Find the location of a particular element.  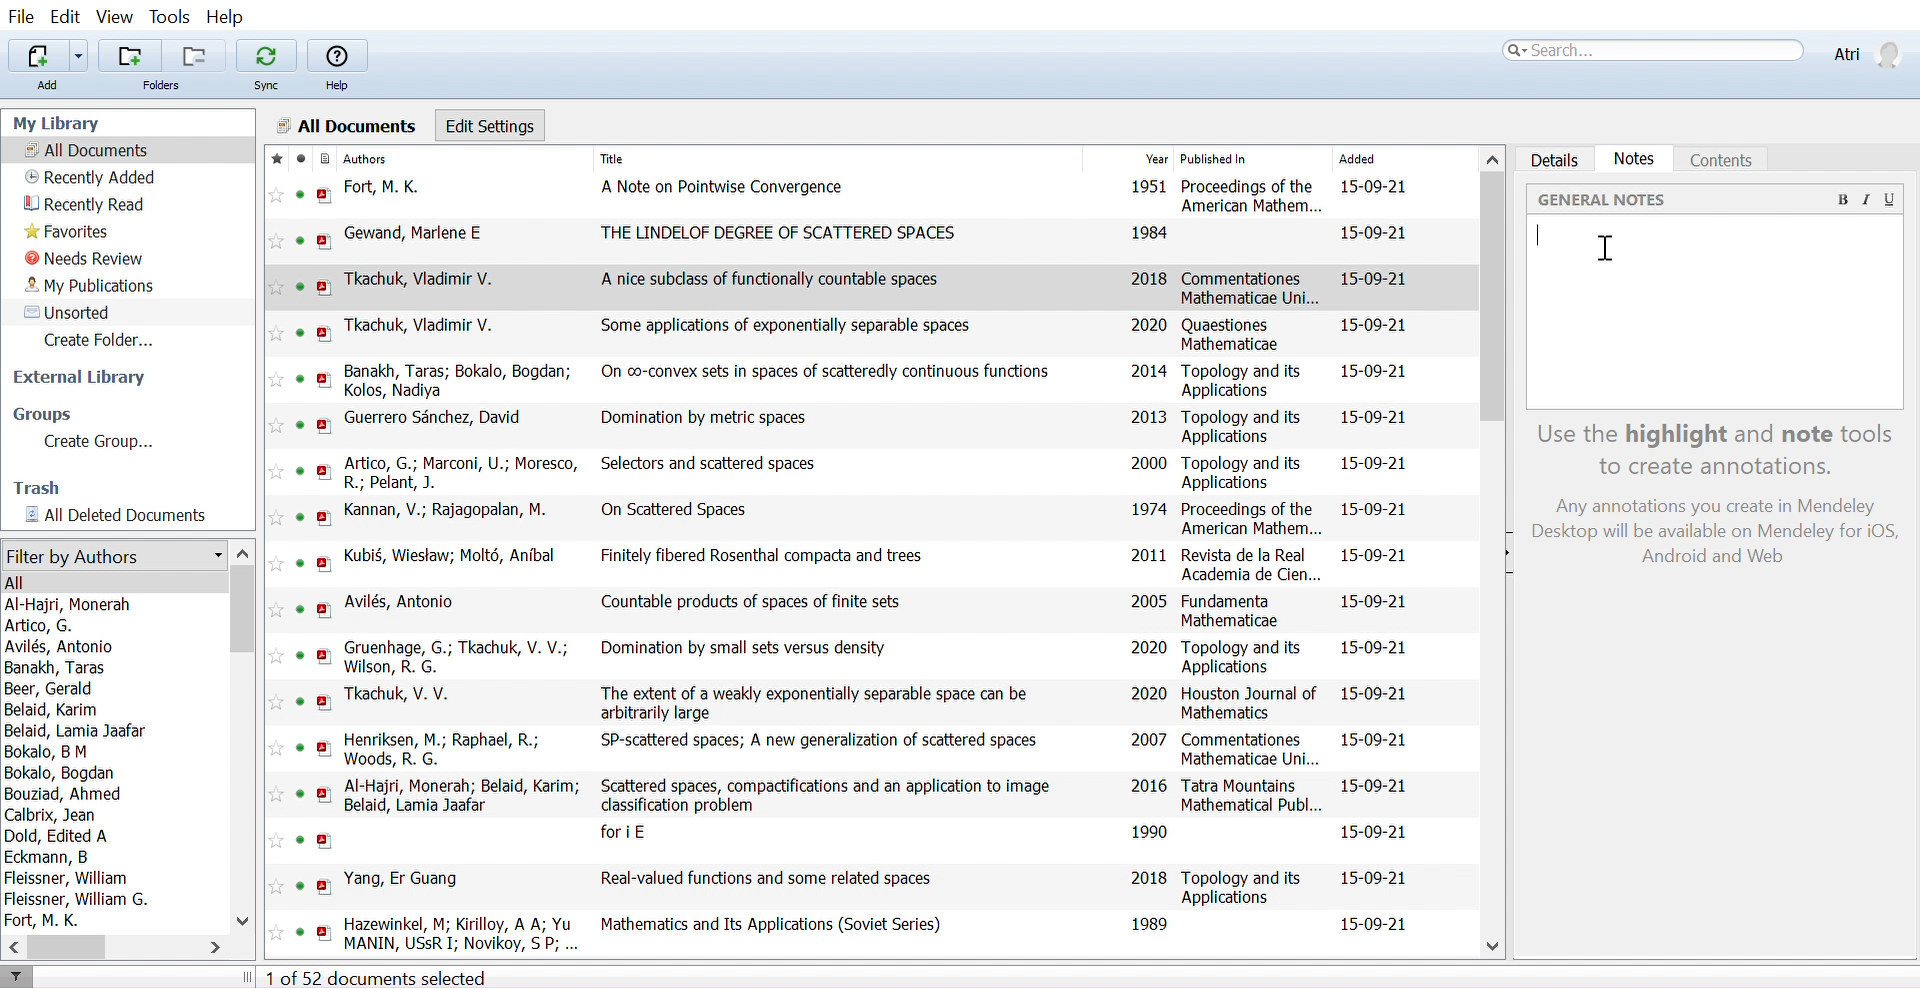

15-09-21 is located at coordinates (1378, 509).